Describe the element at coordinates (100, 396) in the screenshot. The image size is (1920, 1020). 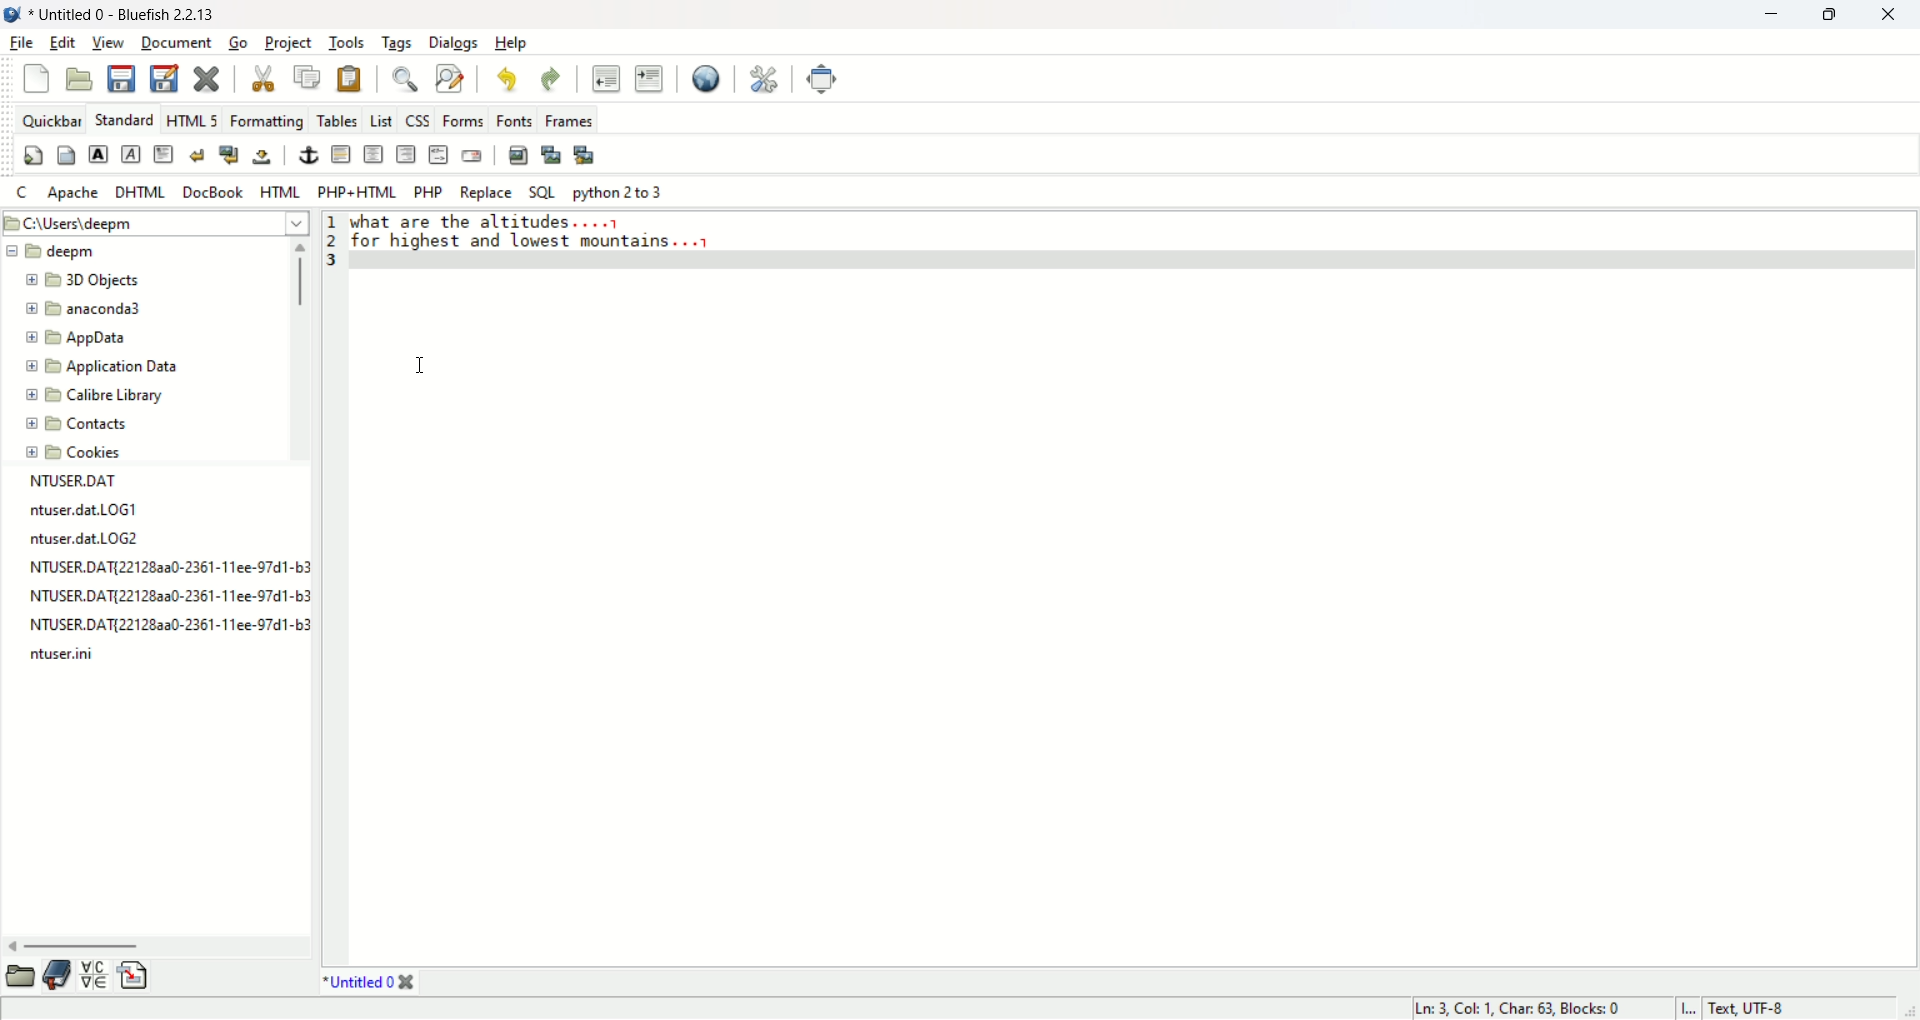
I see `calibre` at that location.